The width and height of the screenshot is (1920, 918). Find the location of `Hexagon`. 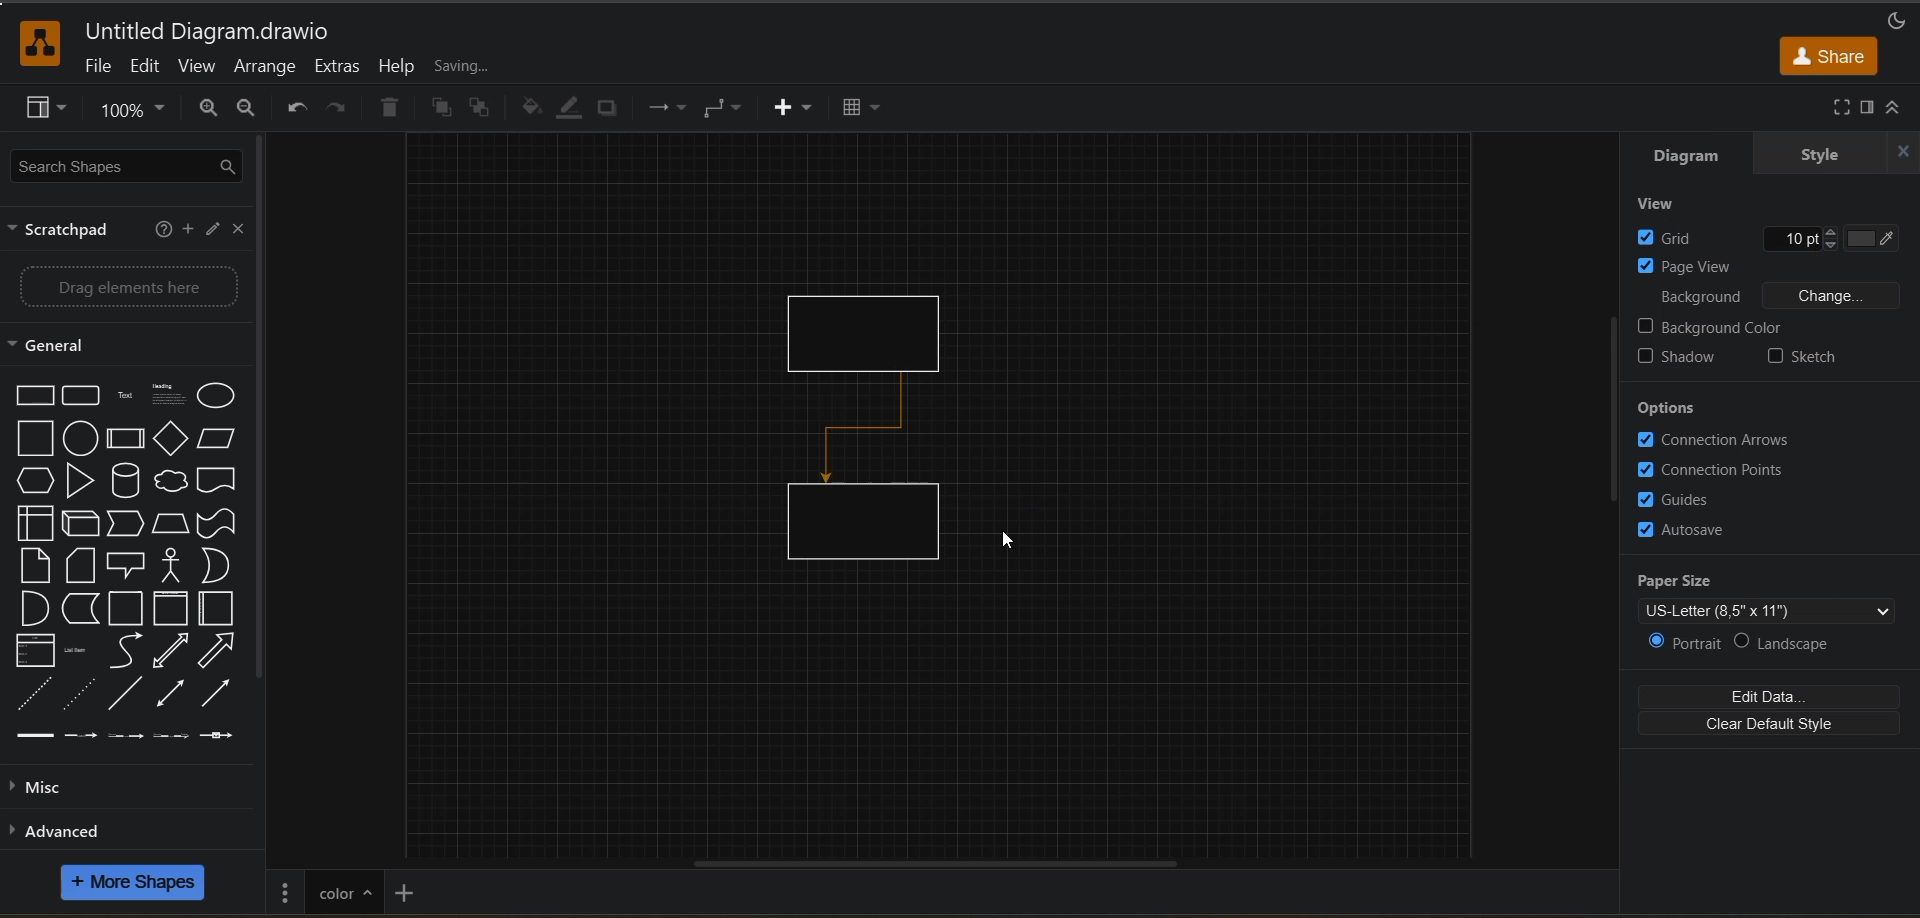

Hexagon is located at coordinates (34, 481).